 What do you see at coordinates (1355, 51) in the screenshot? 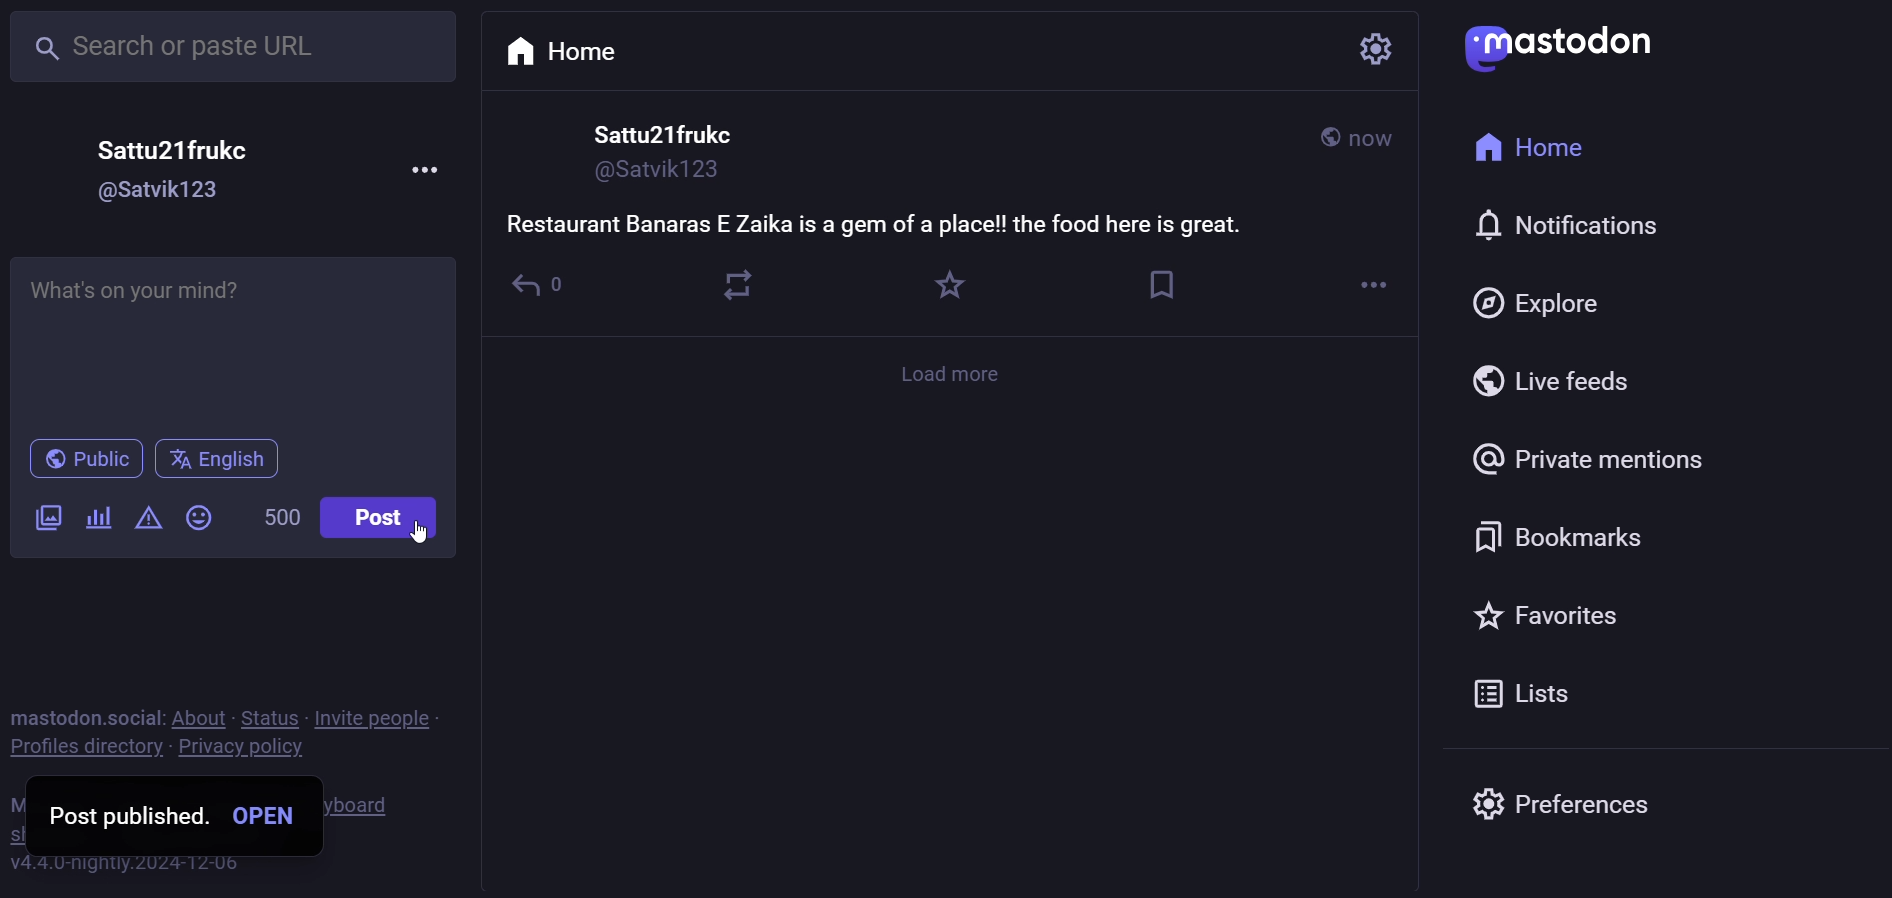
I see `setting` at bounding box center [1355, 51].